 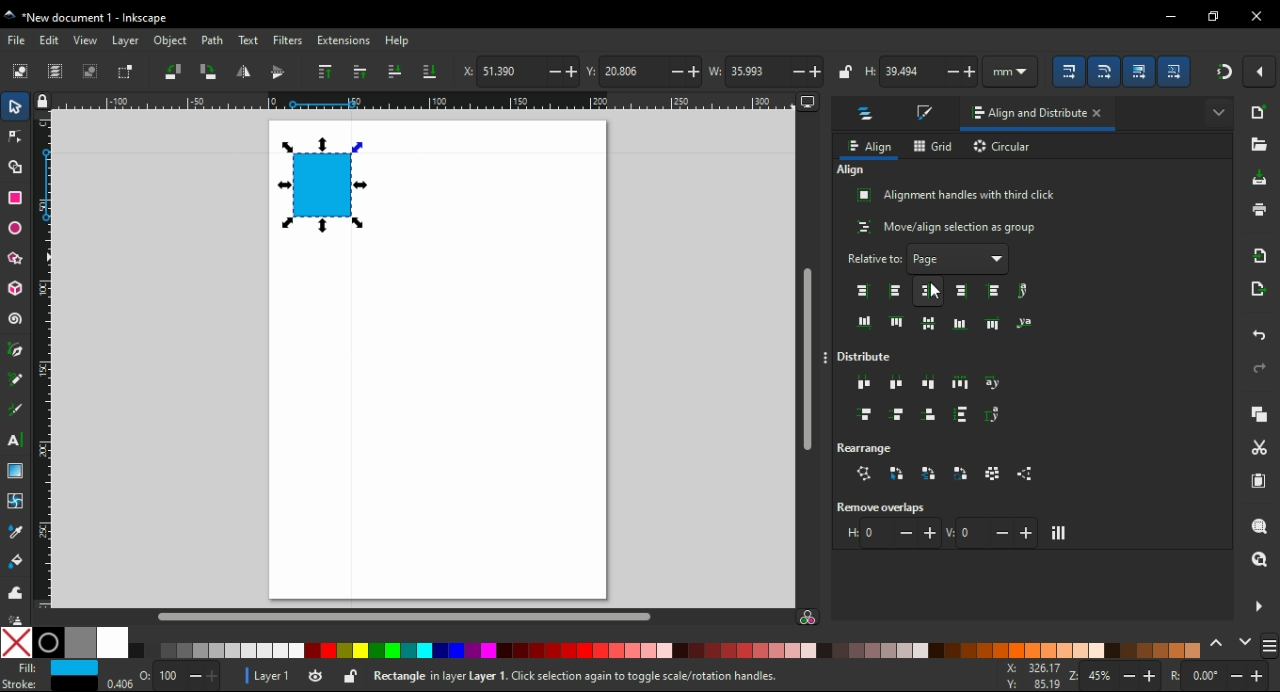 What do you see at coordinates (886, 507) in the screenshot?
I see `remove overlaps` at bounding box center [886, 507].